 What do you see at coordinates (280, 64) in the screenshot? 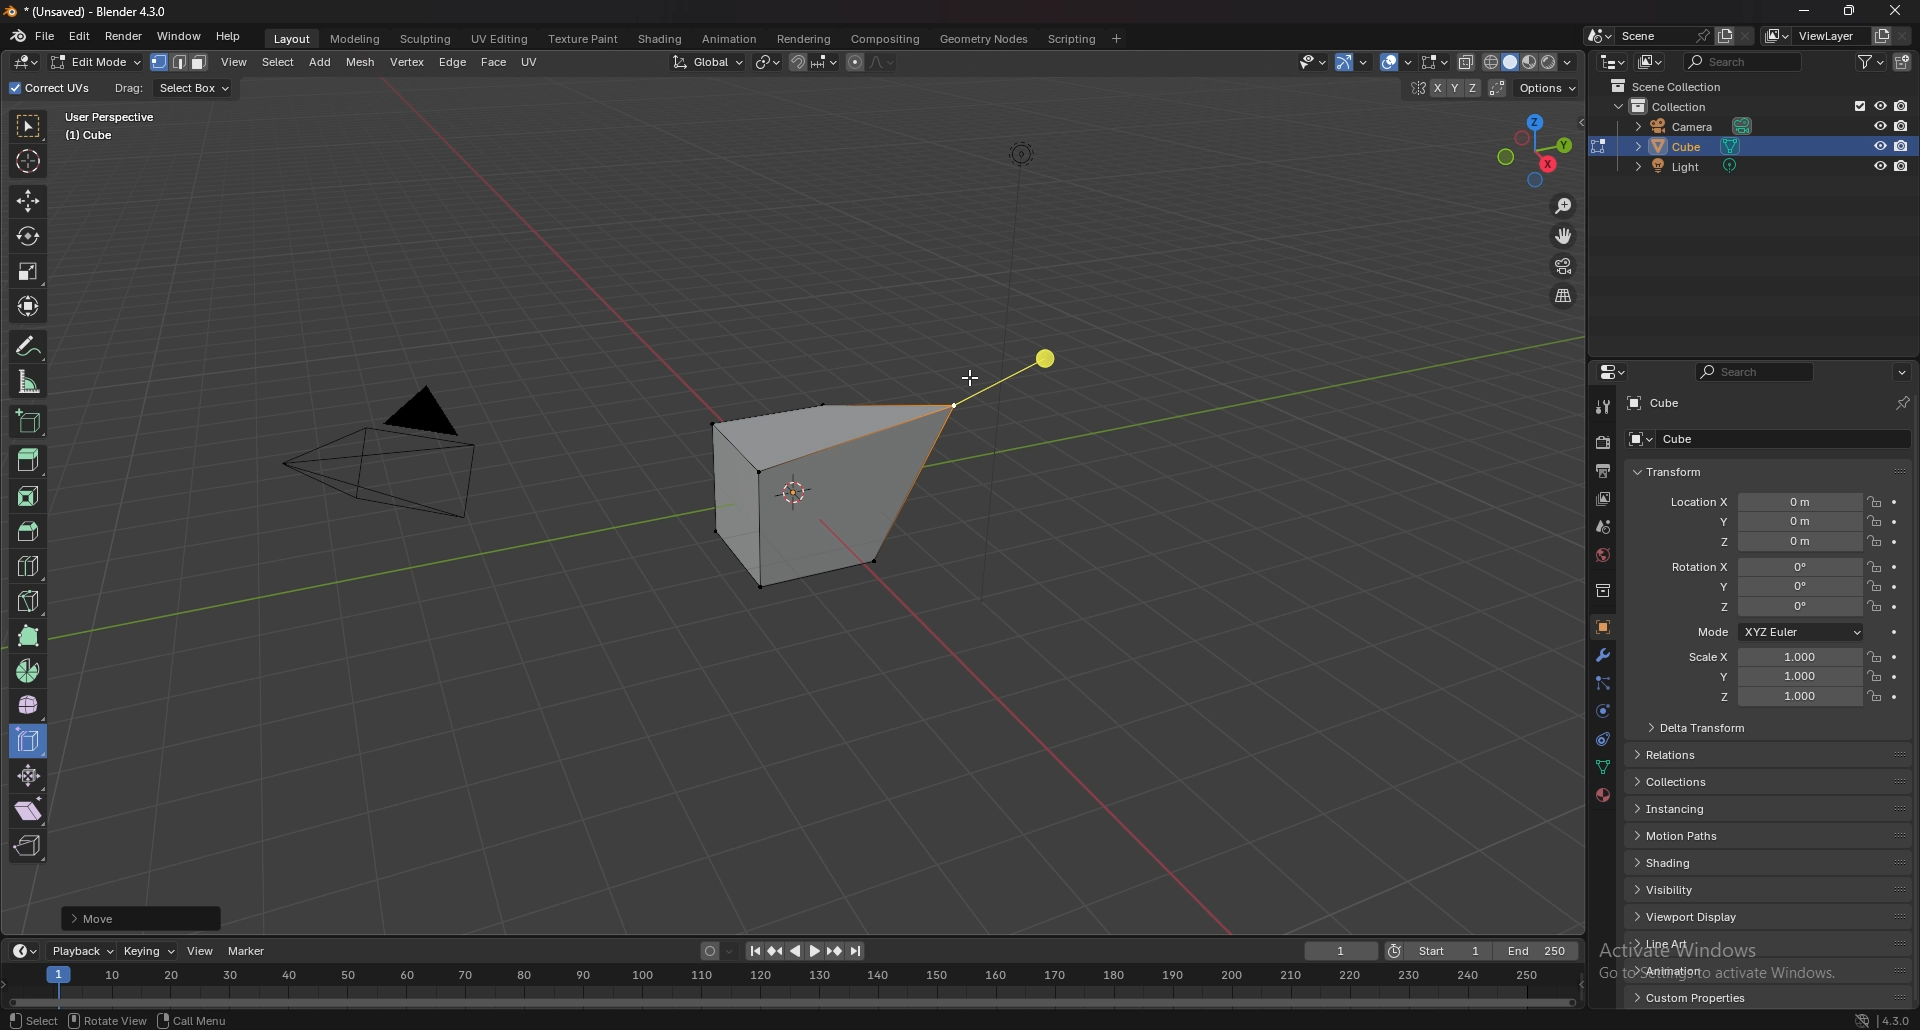
I see `select` at bounding box center [280, 64].